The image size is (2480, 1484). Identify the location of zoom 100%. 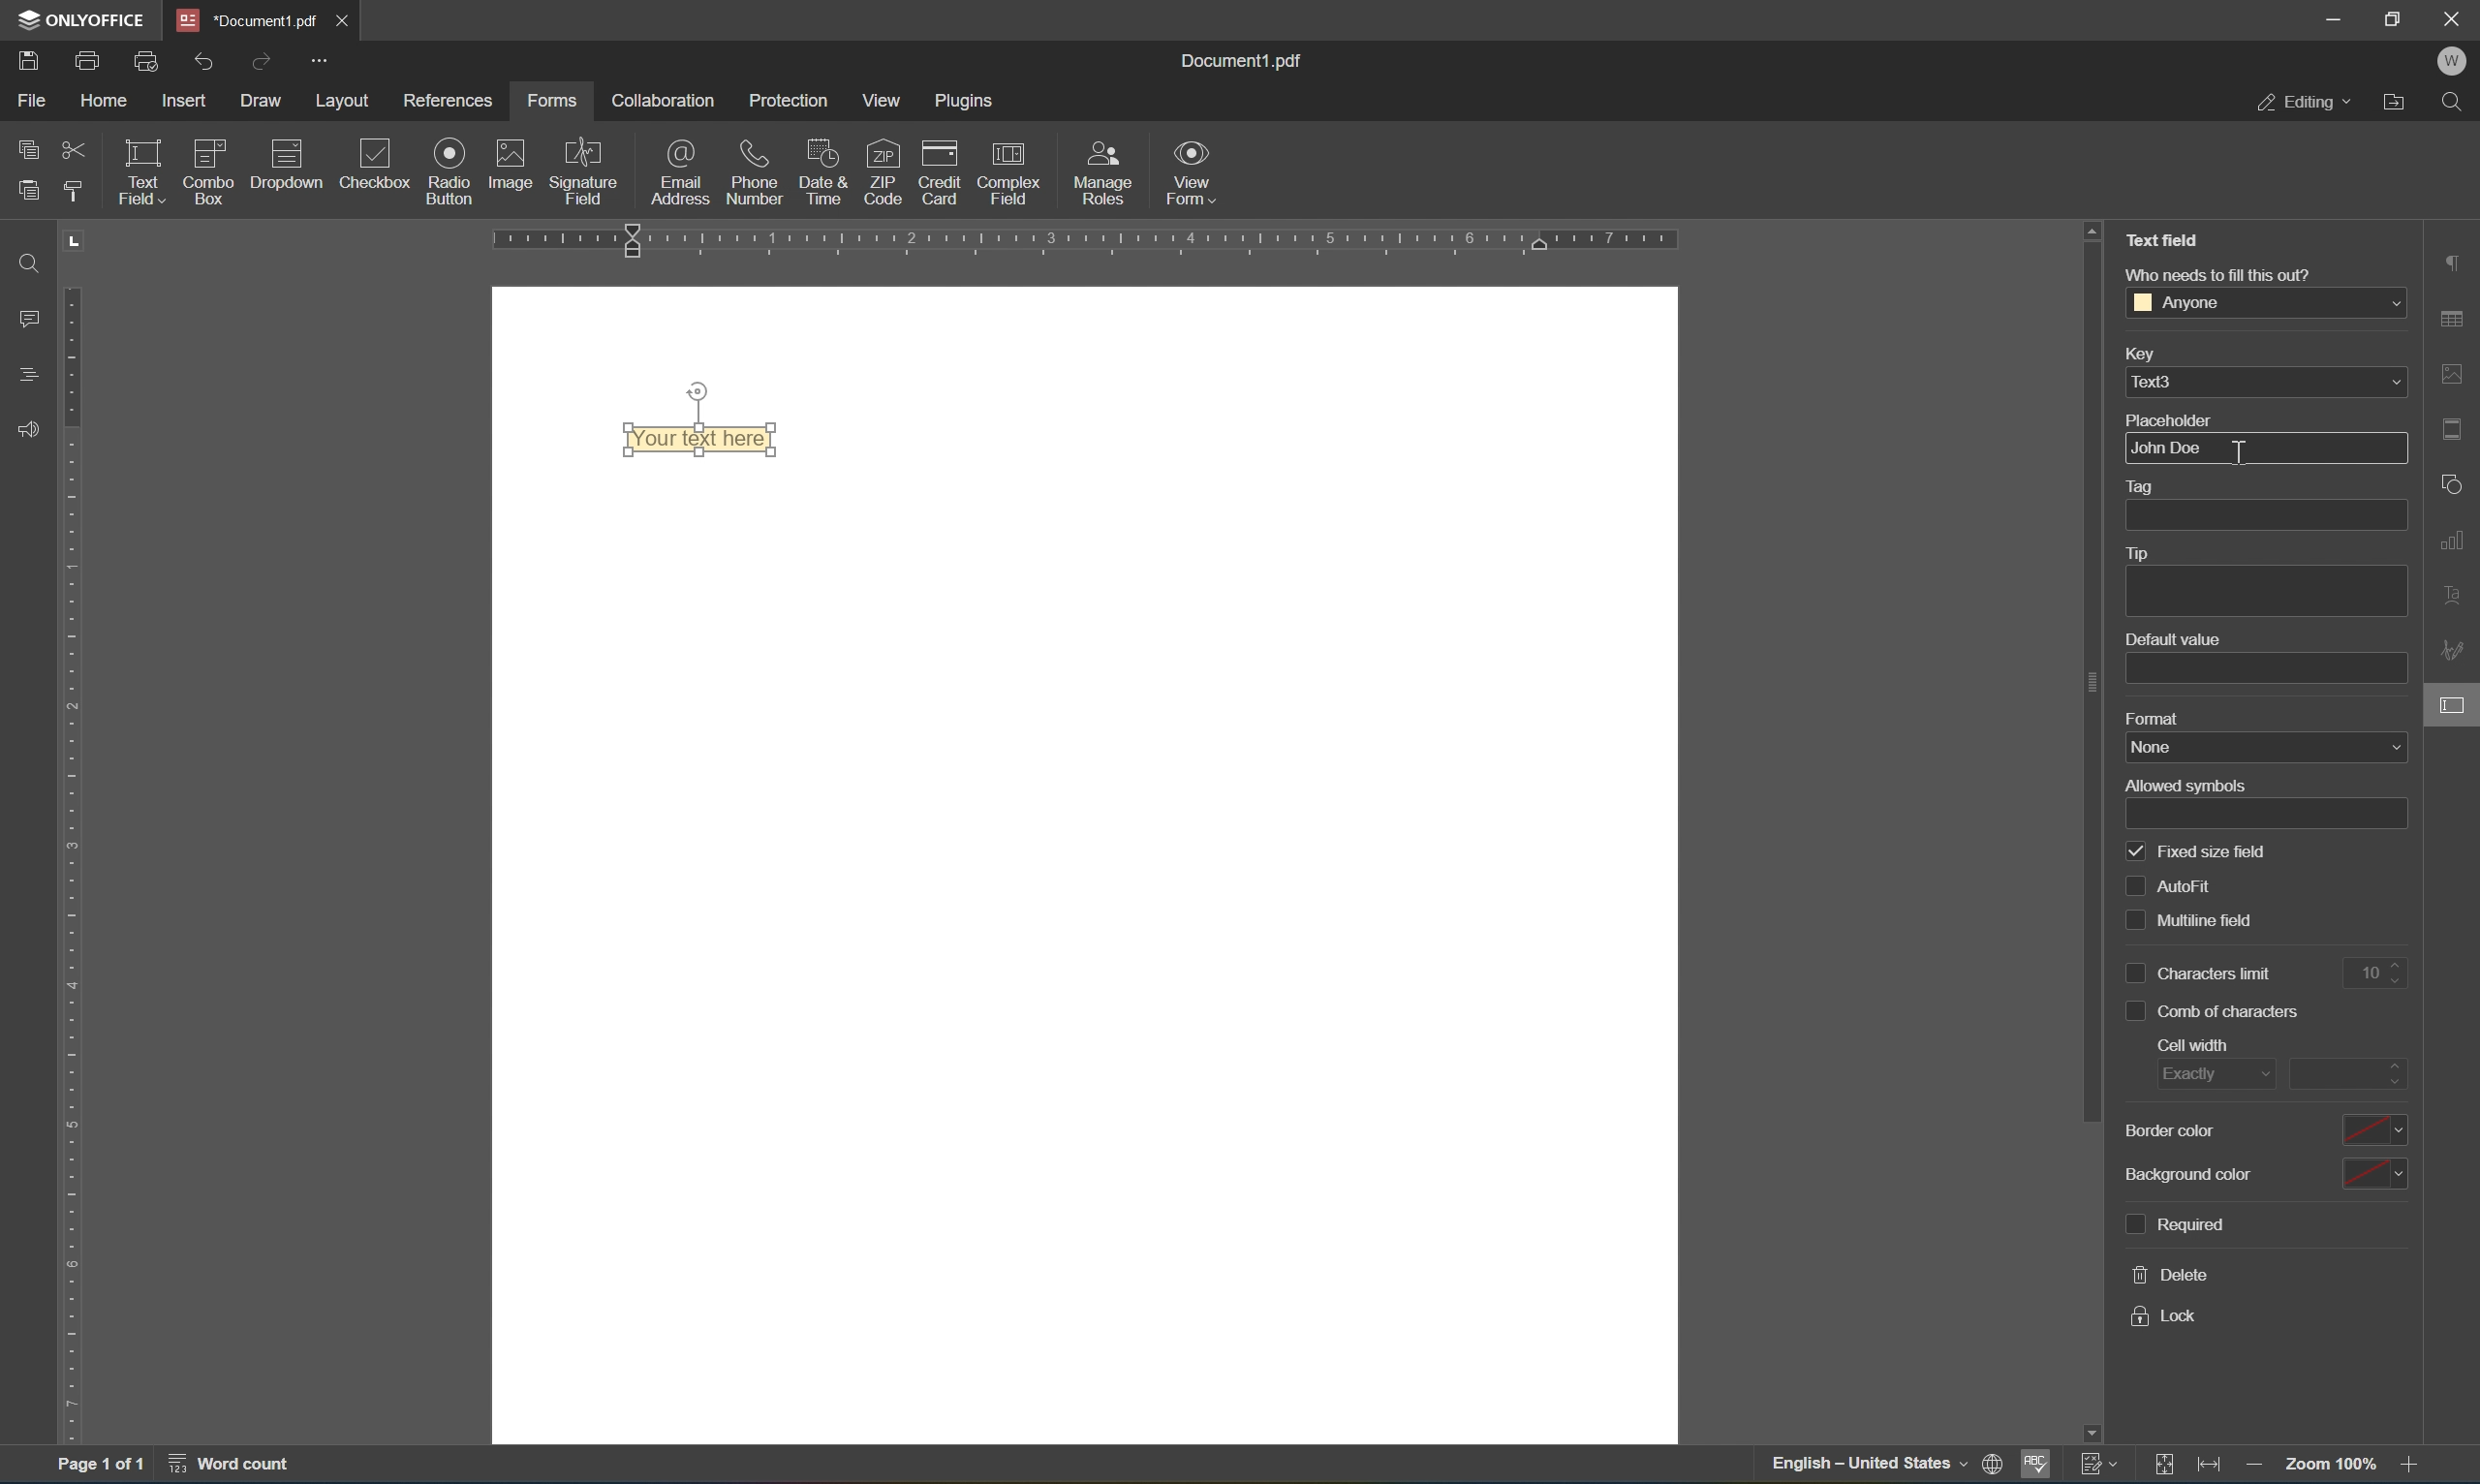
(2331, 1464).